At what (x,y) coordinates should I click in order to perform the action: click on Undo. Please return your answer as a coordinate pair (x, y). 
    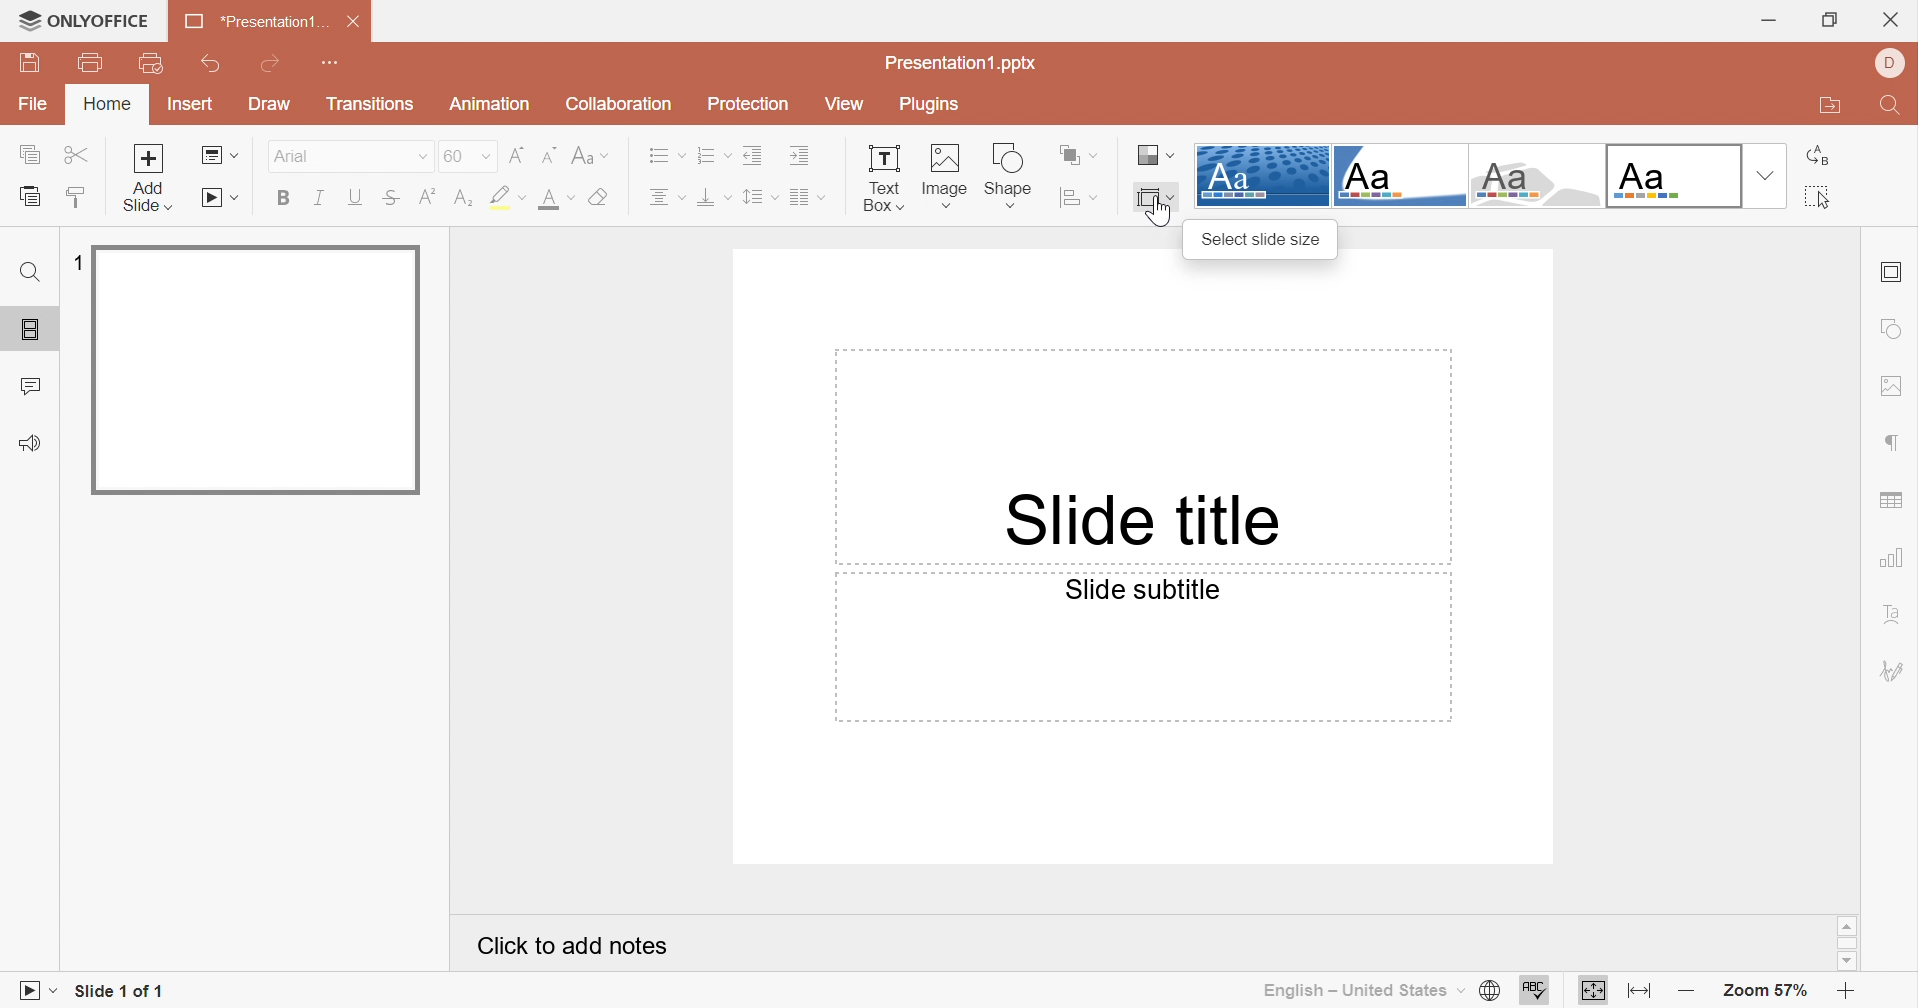
    Looking at the image, I should click on (214, 64).